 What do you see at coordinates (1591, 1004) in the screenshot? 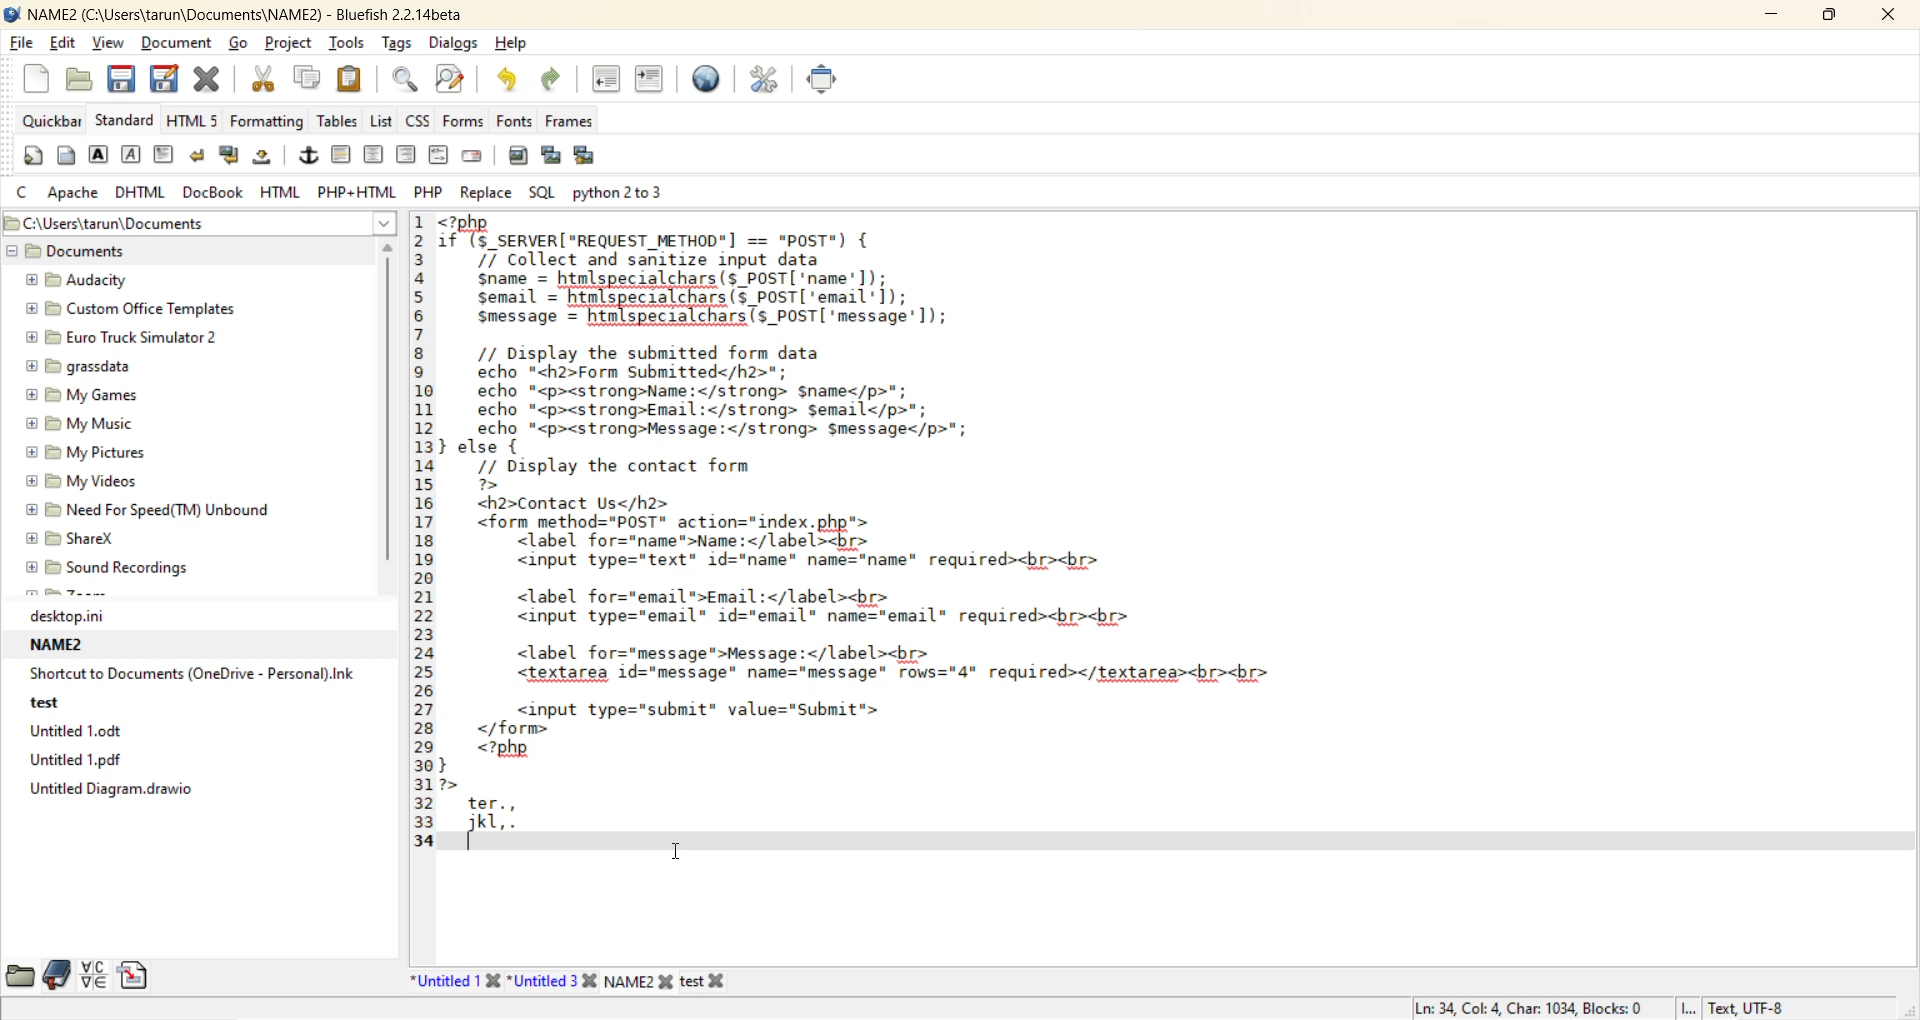
I see `metadata` at bounding box center [1591, 1004].